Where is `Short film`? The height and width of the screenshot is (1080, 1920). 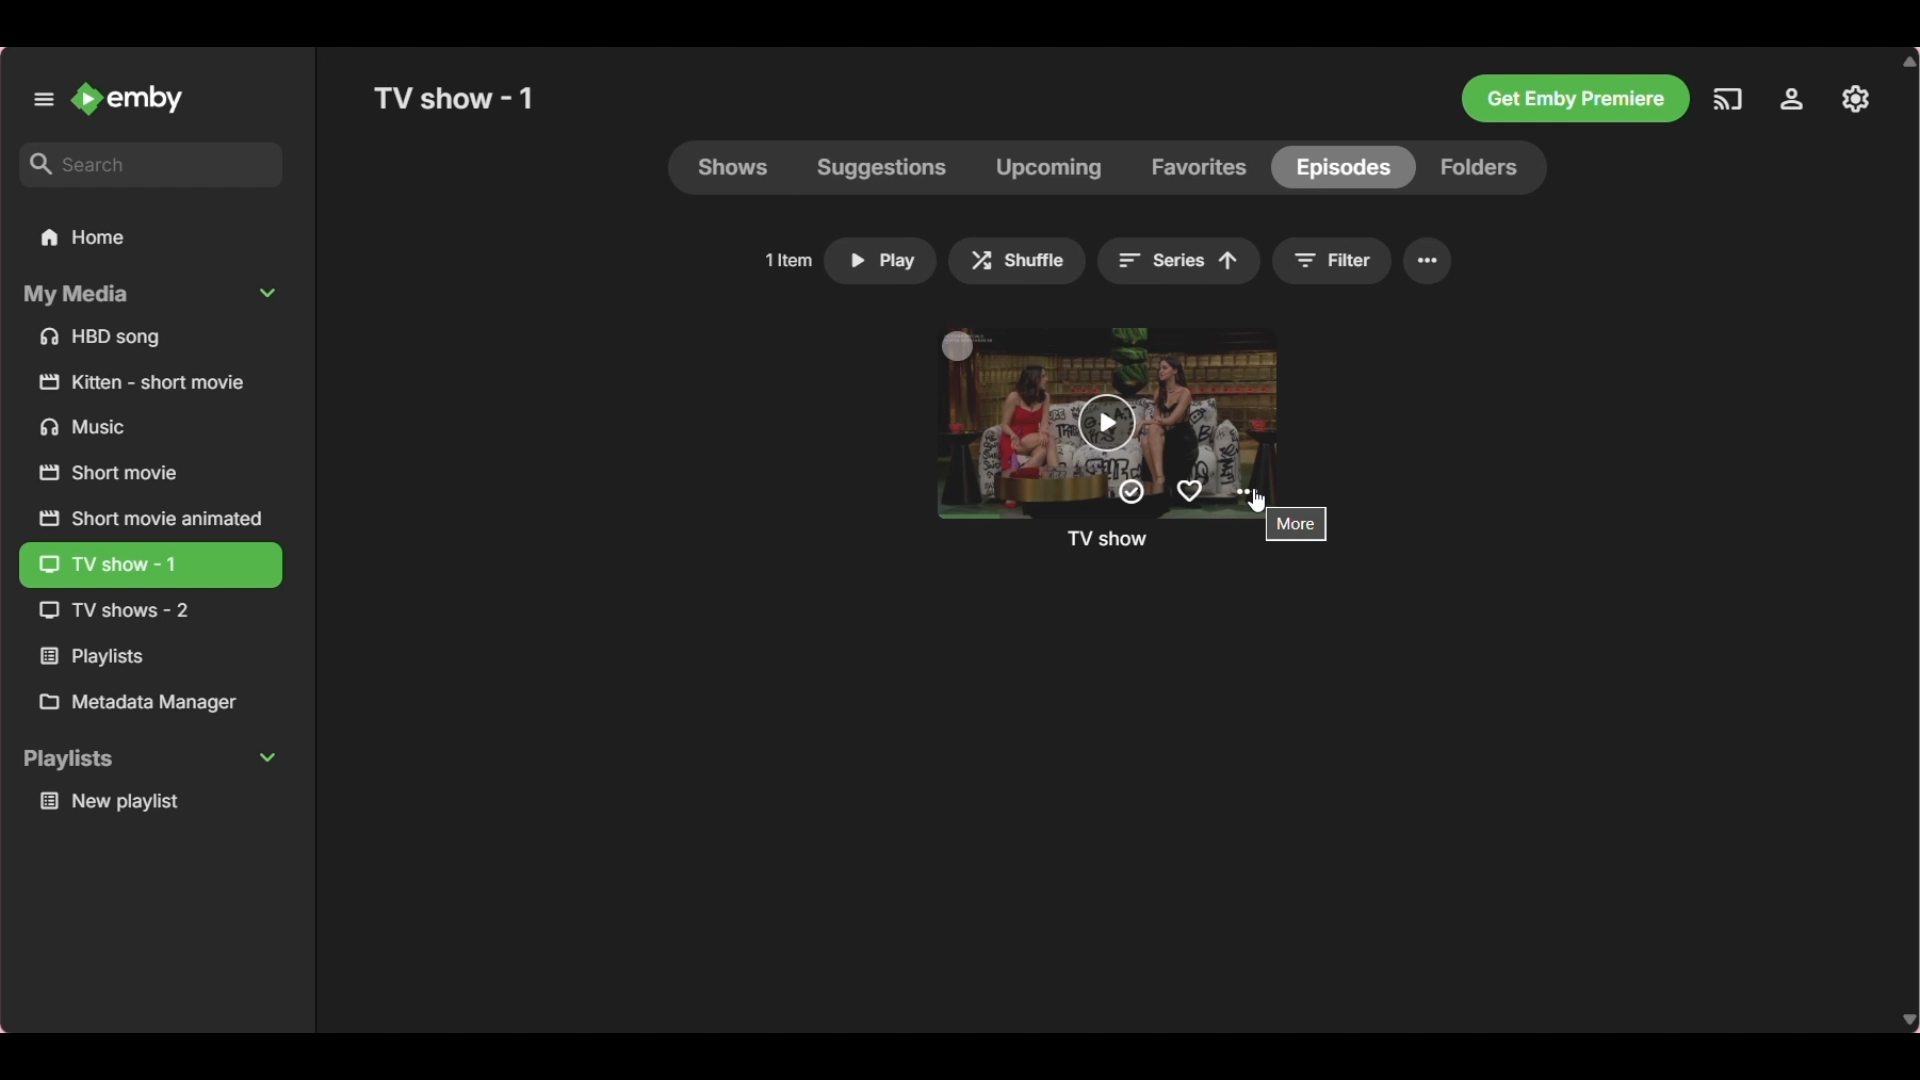 Short film is located at coordinates (151, 382).